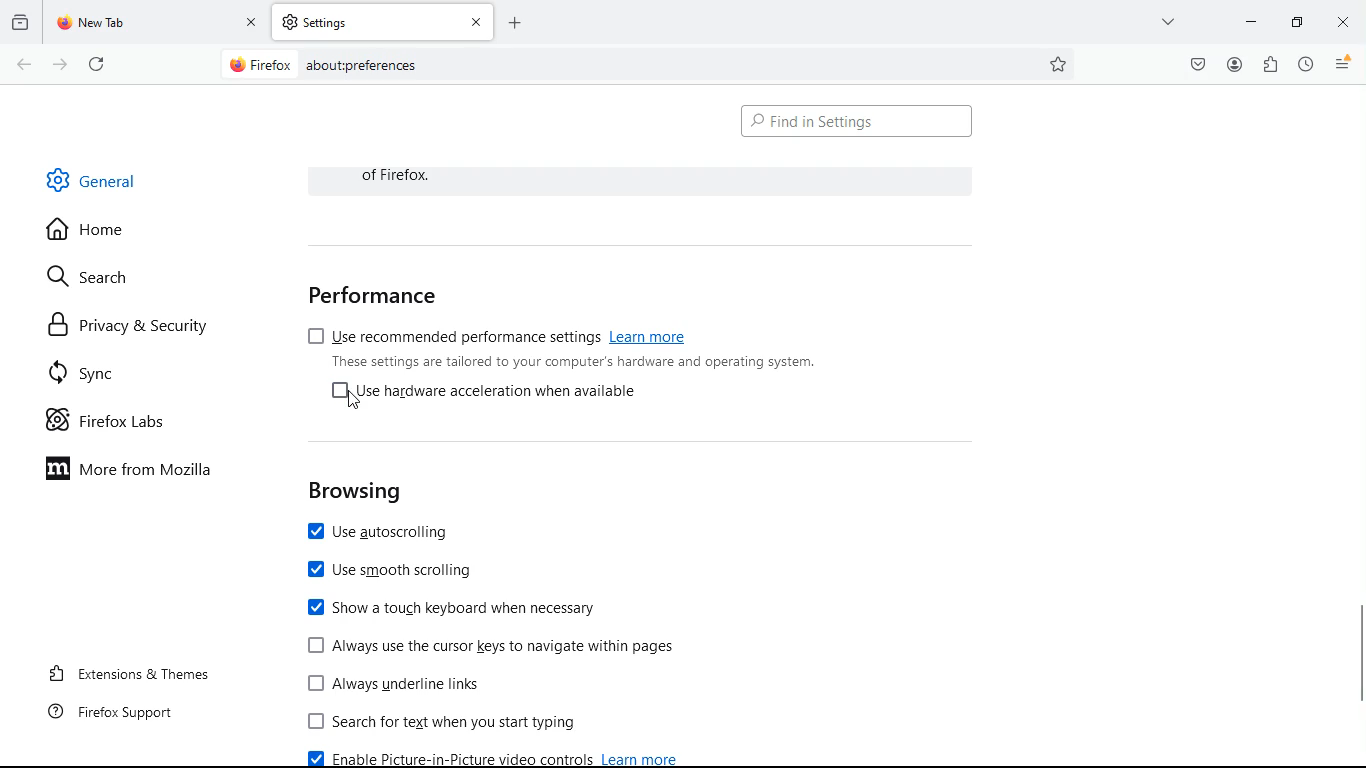  Describe the element at coordinates (1344, 64) in the screenshot. I see `menu` at that location.